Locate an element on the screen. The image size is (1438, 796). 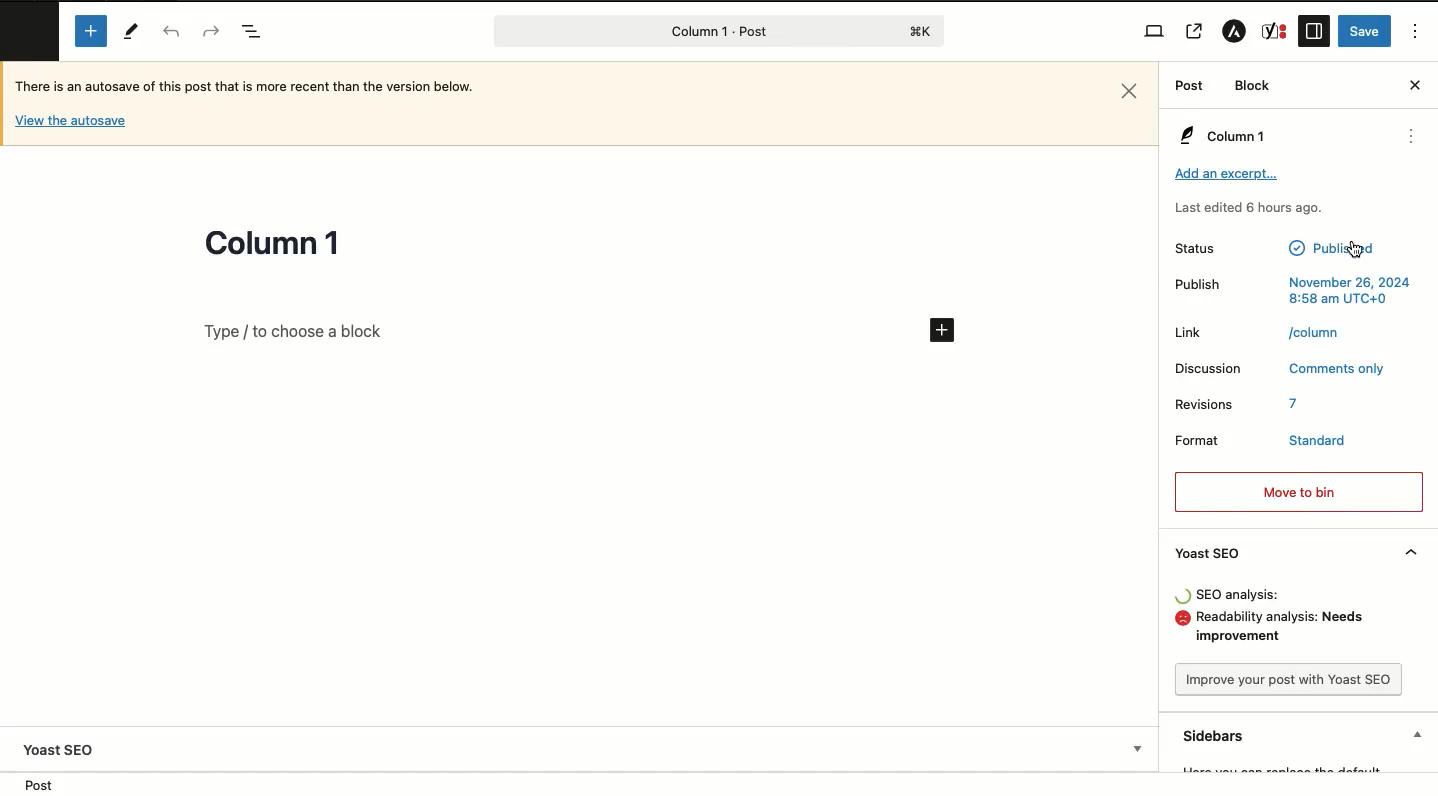
Move to bin is located at coordinates (1298, 493).